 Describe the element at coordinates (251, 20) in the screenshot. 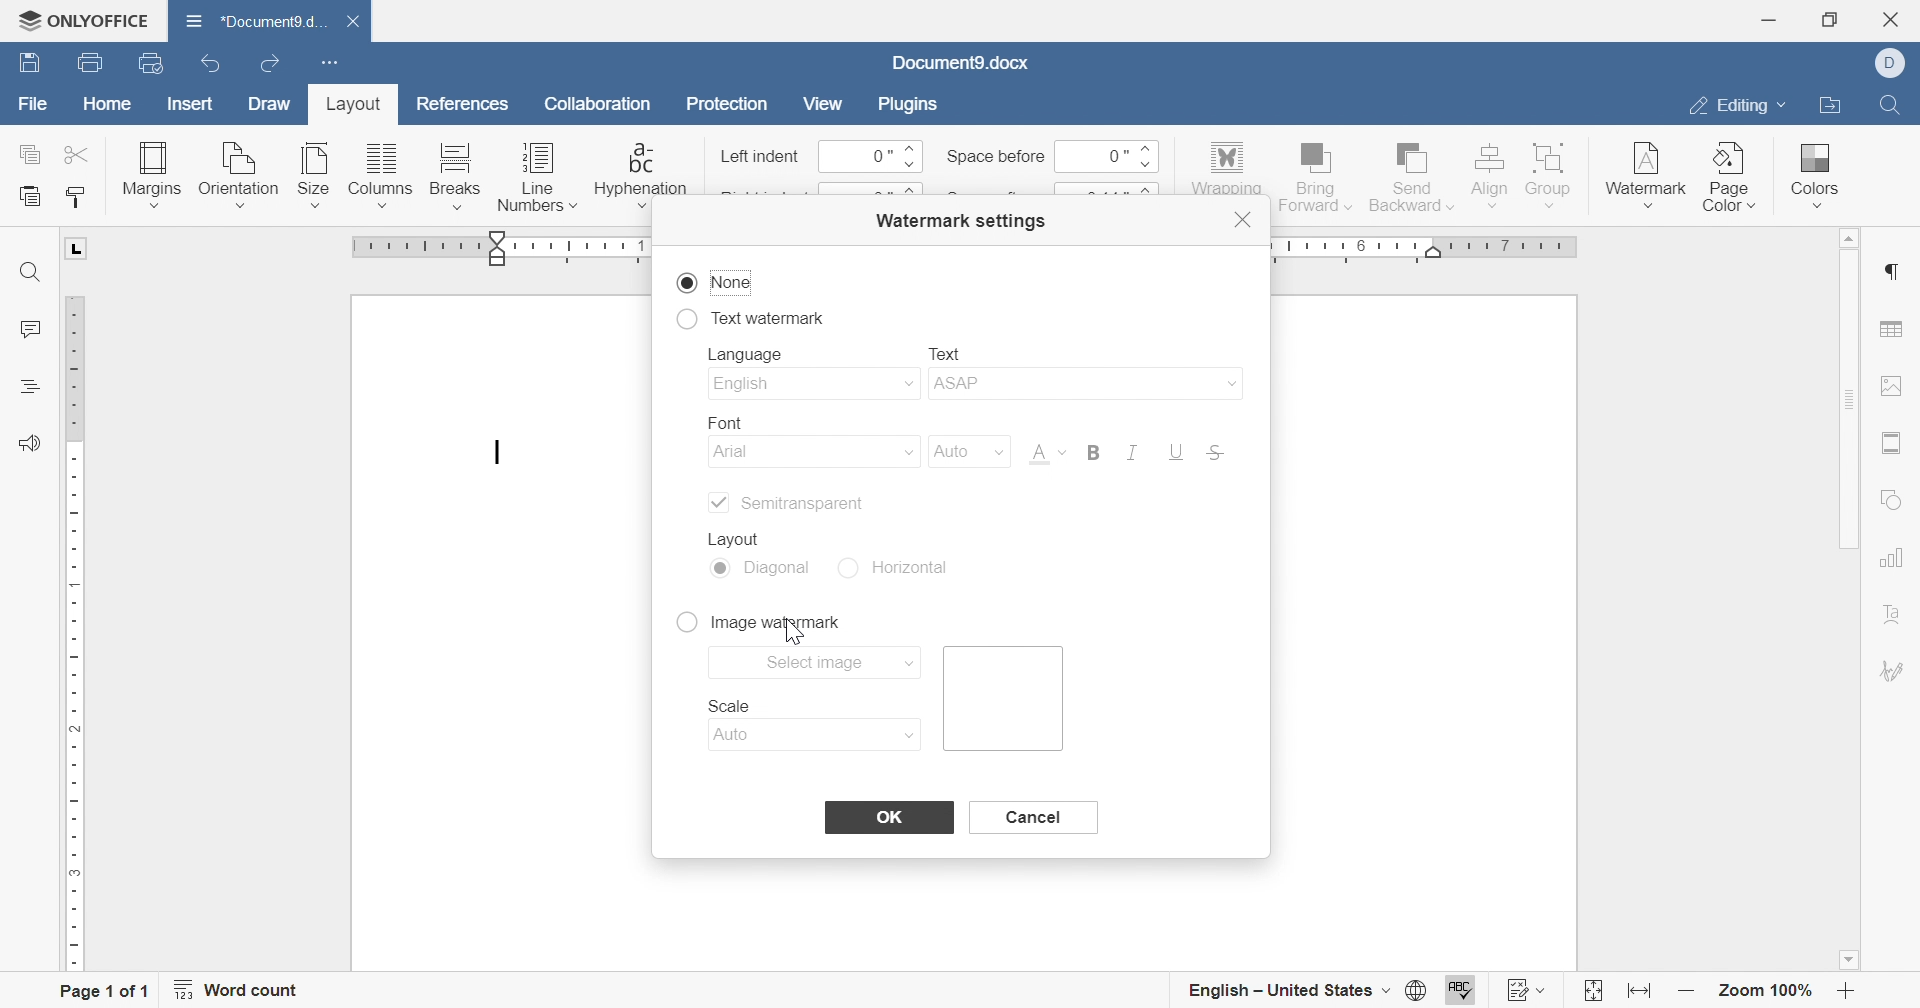

I see `document name` at that location.